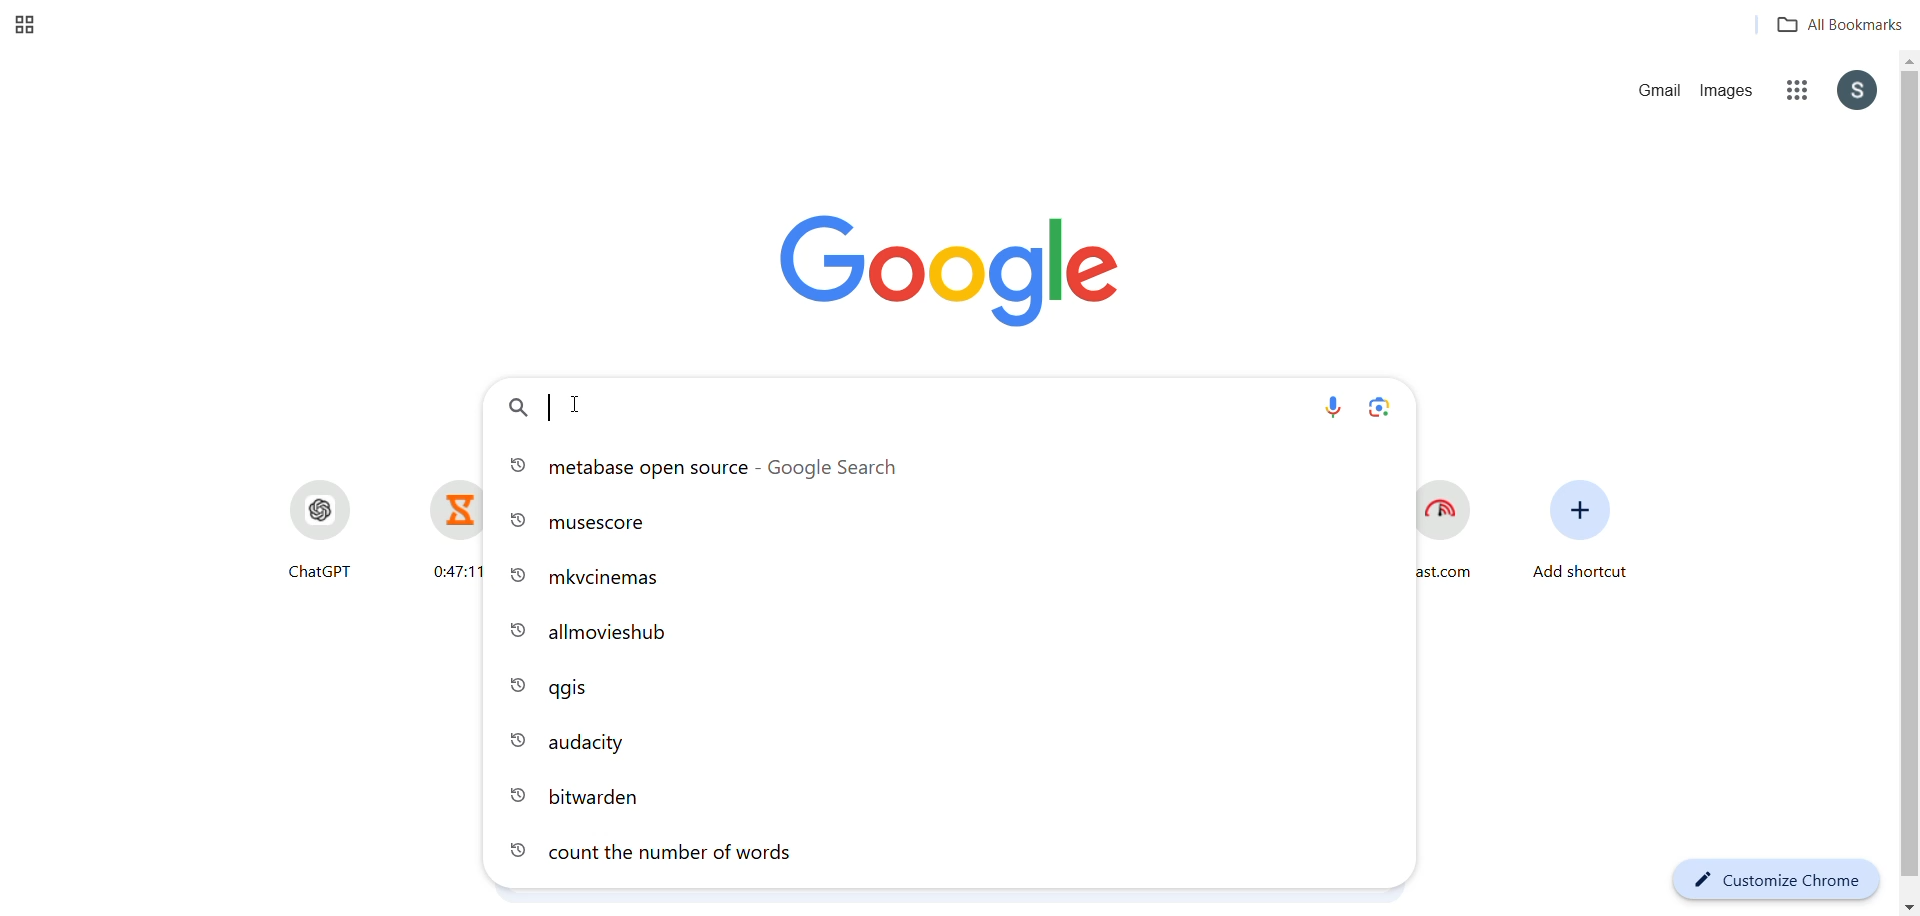 The image size is (1920, 916). Describe the element at coordinates (1336, 408) in the screenshot. I see `Mic` at that location.